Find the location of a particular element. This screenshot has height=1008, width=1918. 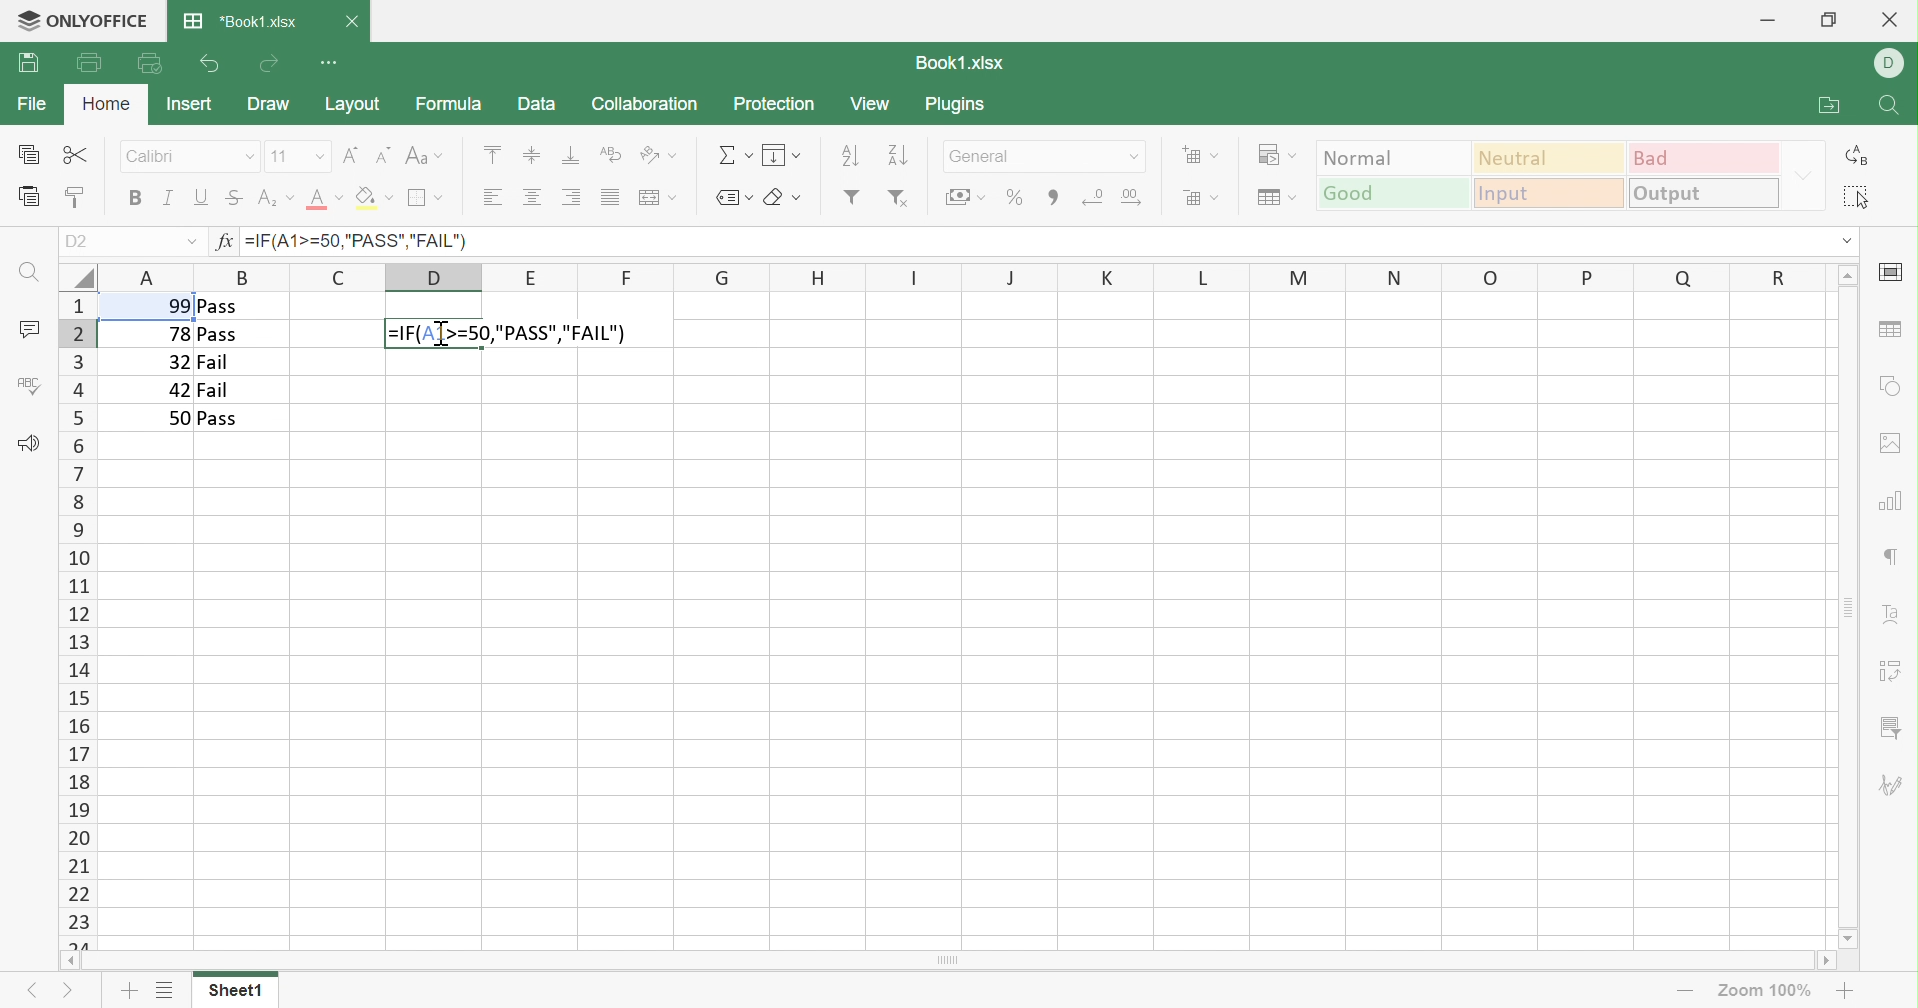

List of sheets is located at coordinates (163, 991).